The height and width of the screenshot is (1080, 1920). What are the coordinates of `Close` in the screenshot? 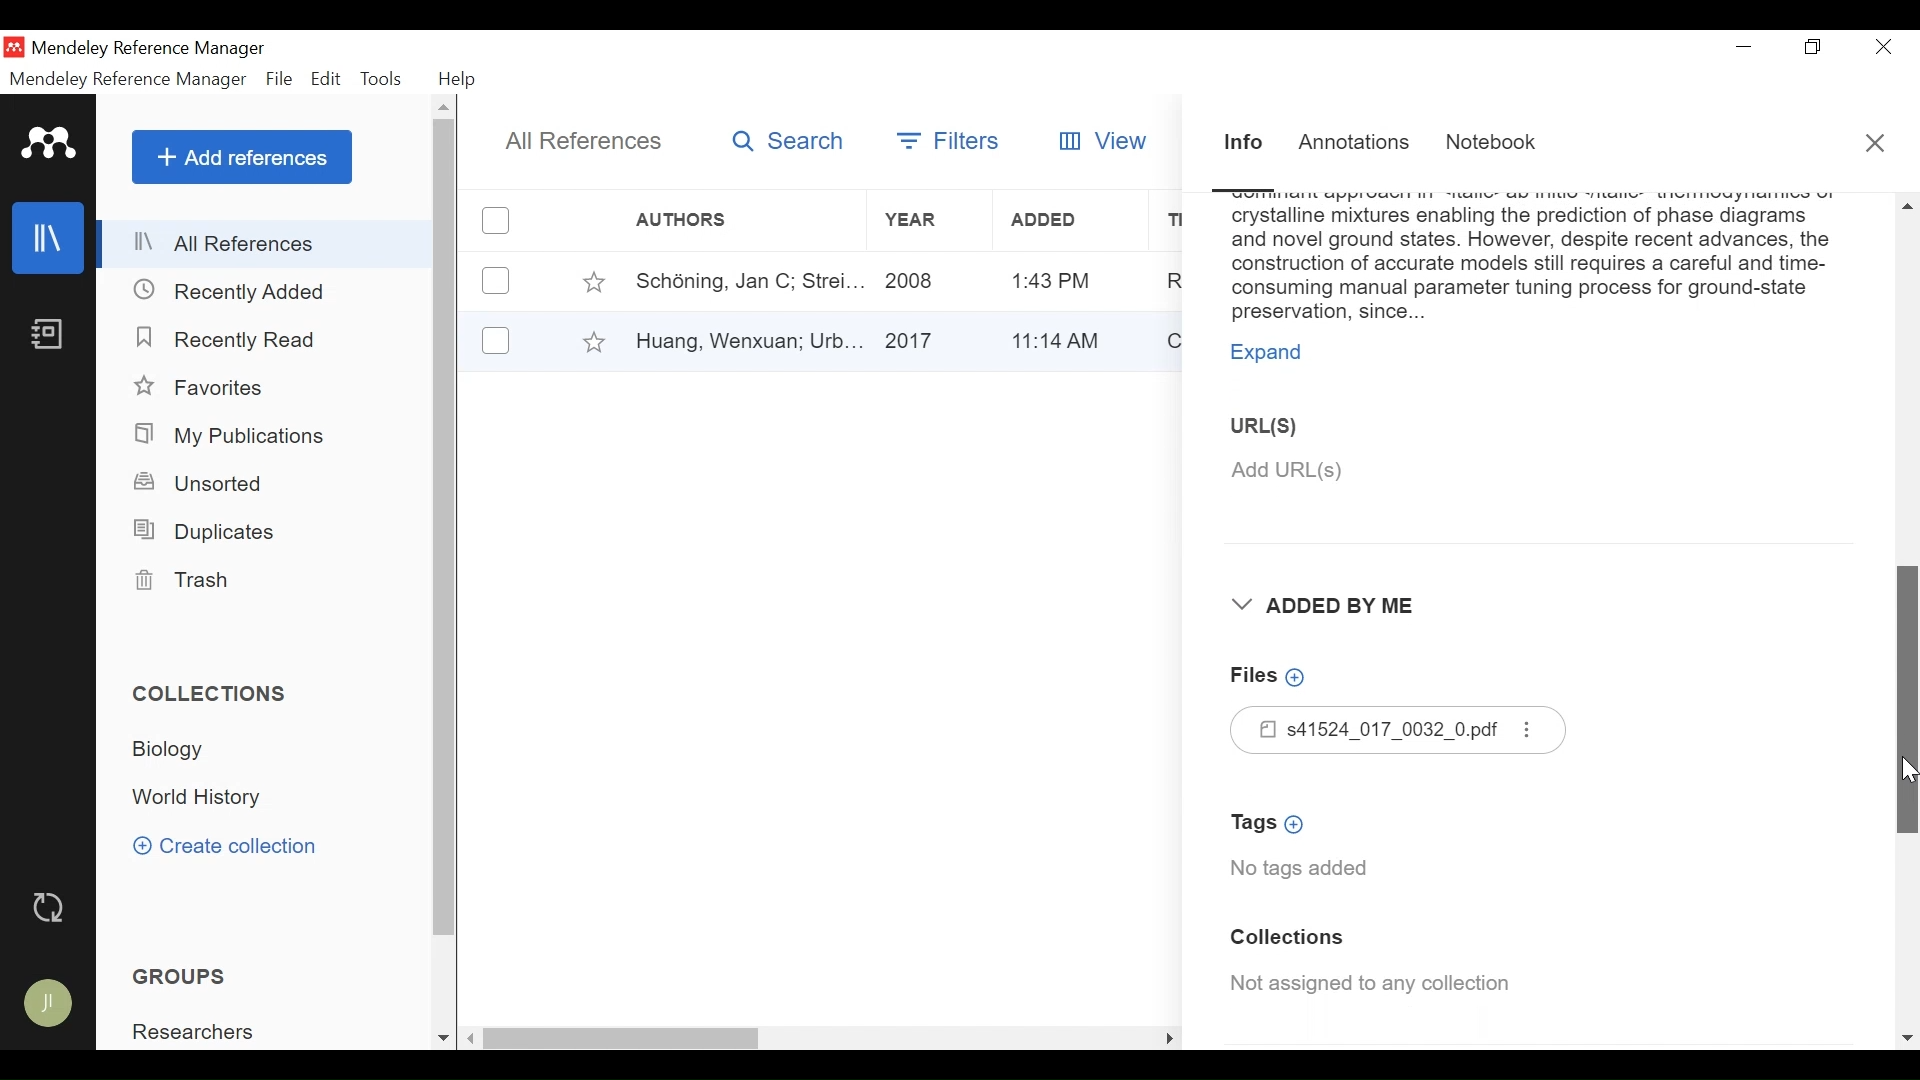 It's located at (1886, 46).